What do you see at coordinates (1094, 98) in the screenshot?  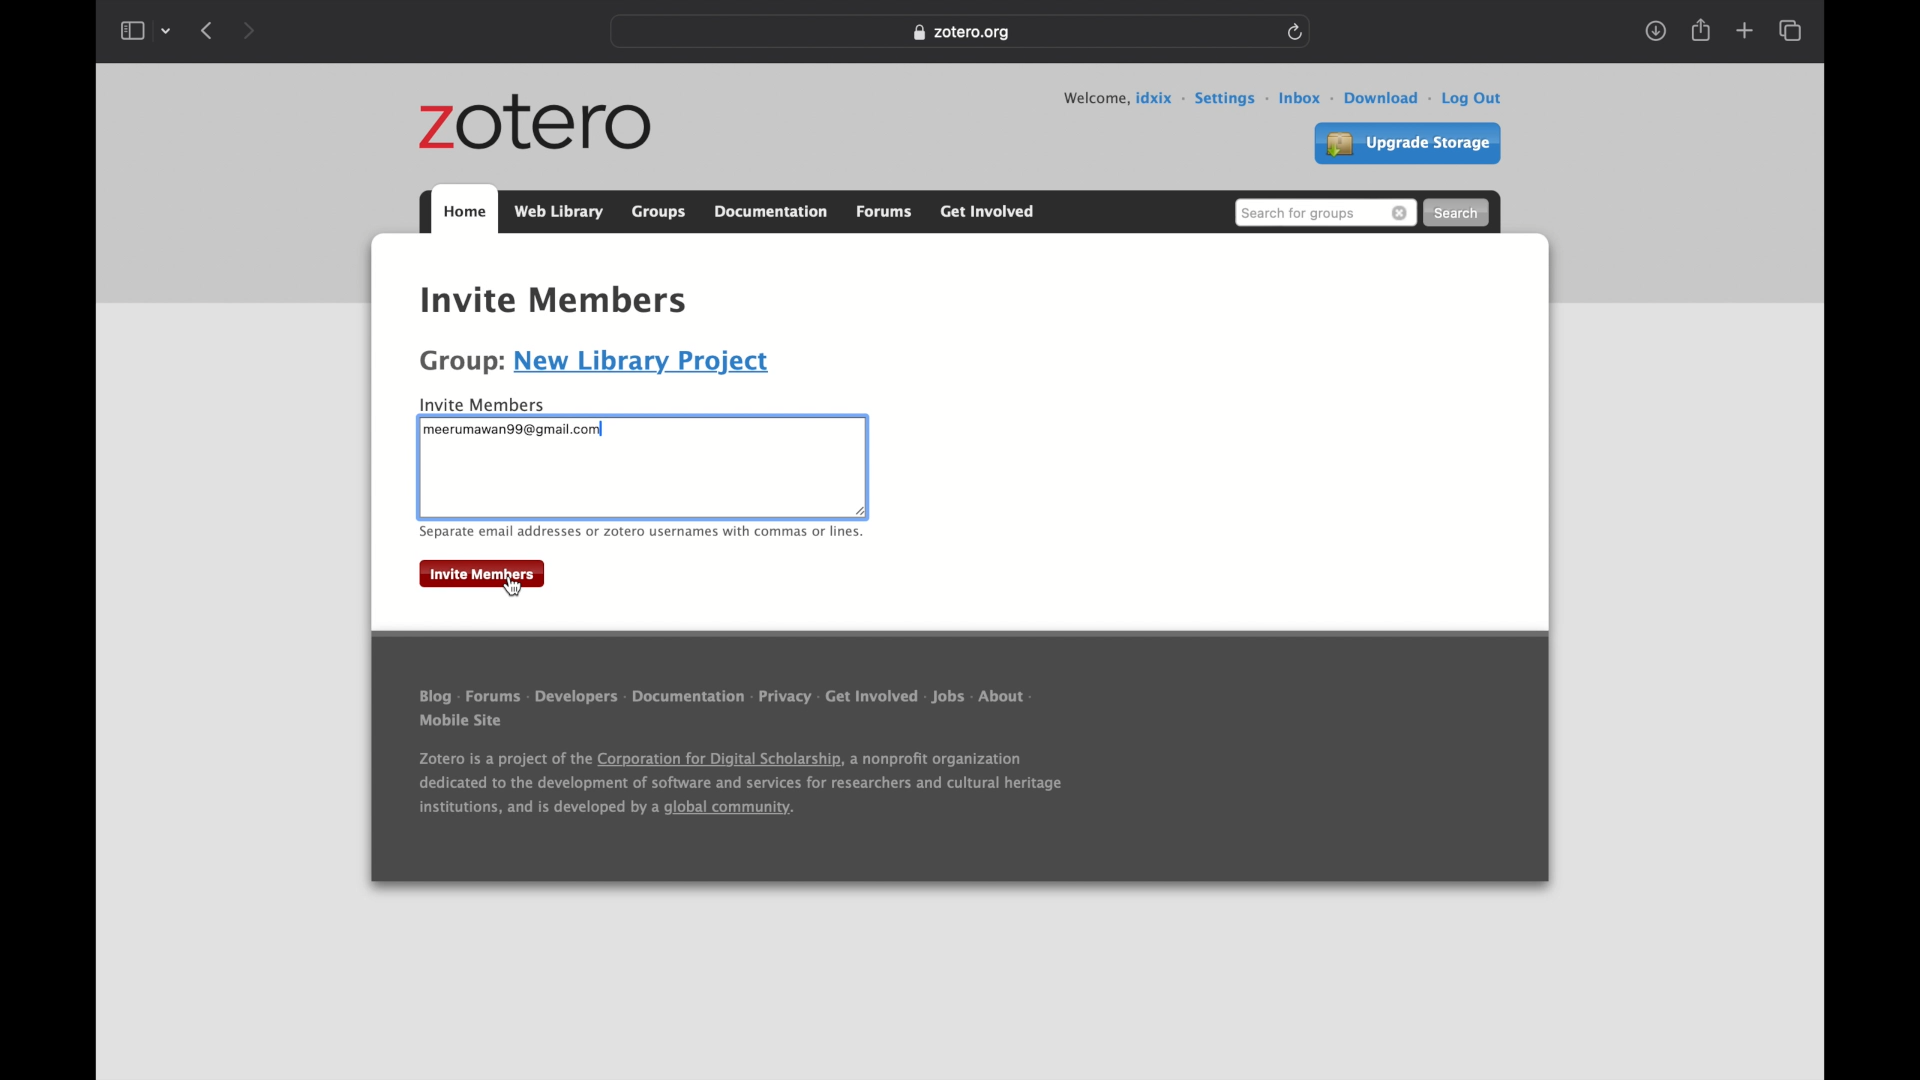 I see `welcome` at bounding box center [1094, 98].